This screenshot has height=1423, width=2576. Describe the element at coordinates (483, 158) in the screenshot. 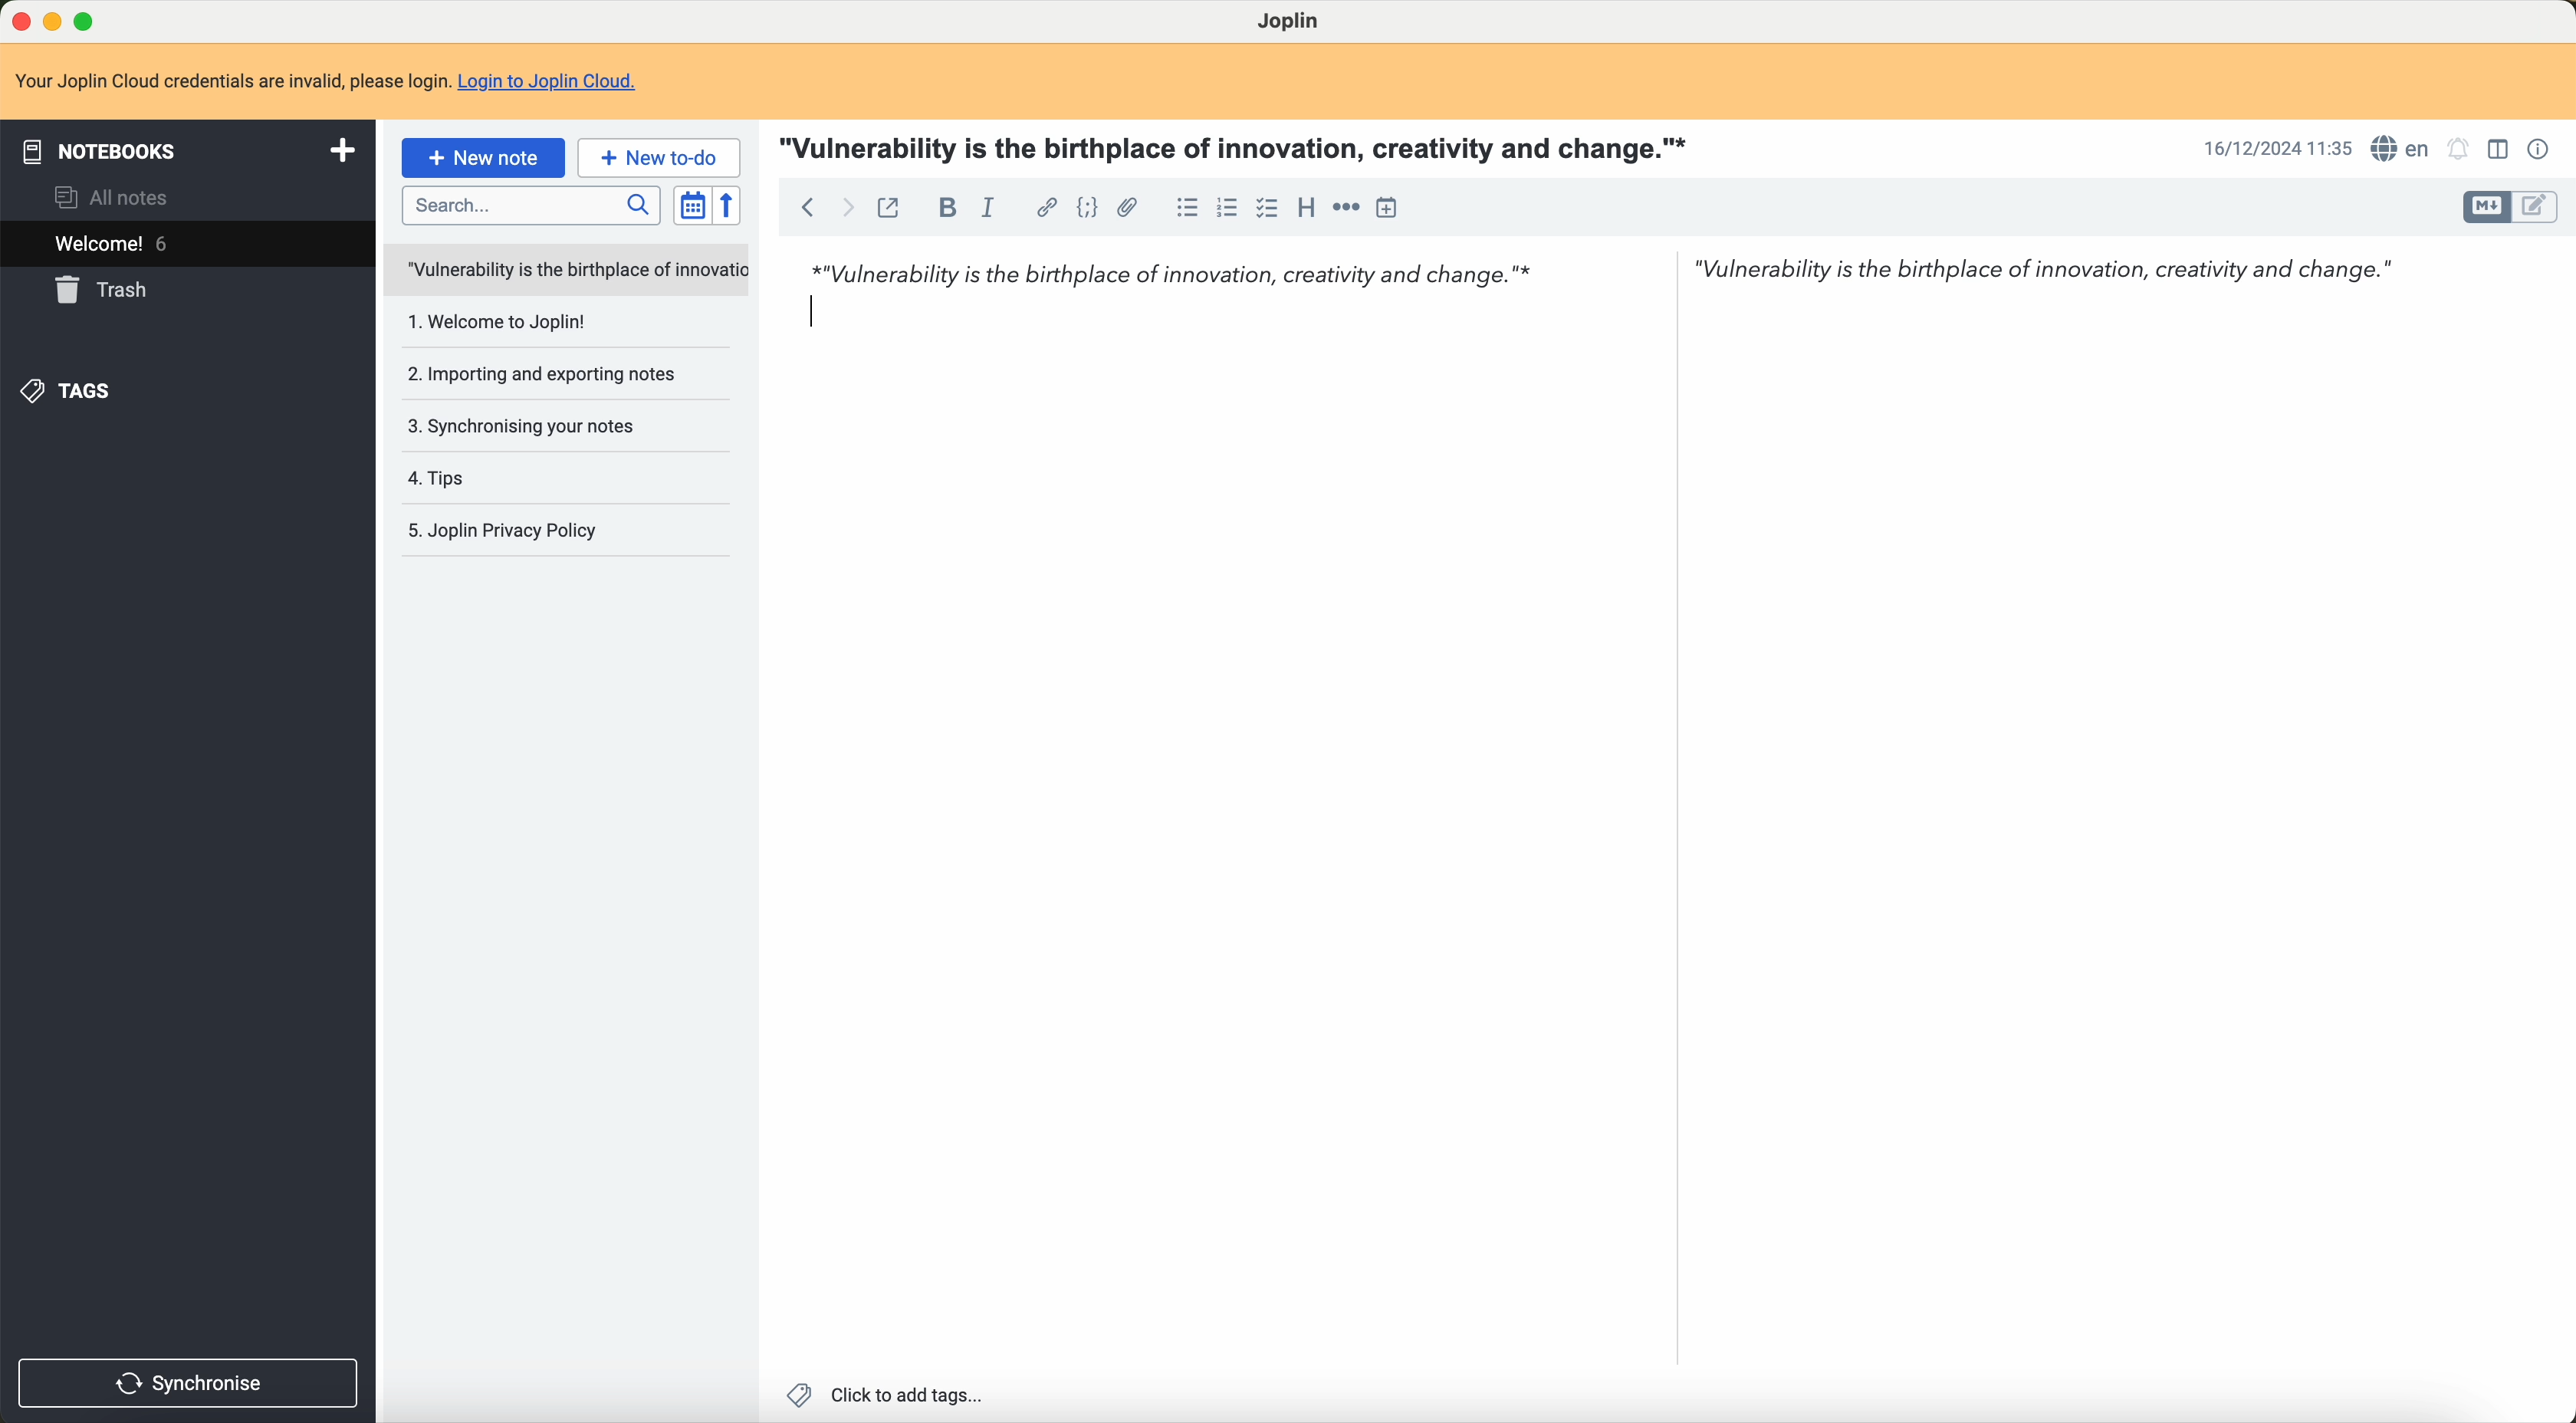

I see `new note` at that location.